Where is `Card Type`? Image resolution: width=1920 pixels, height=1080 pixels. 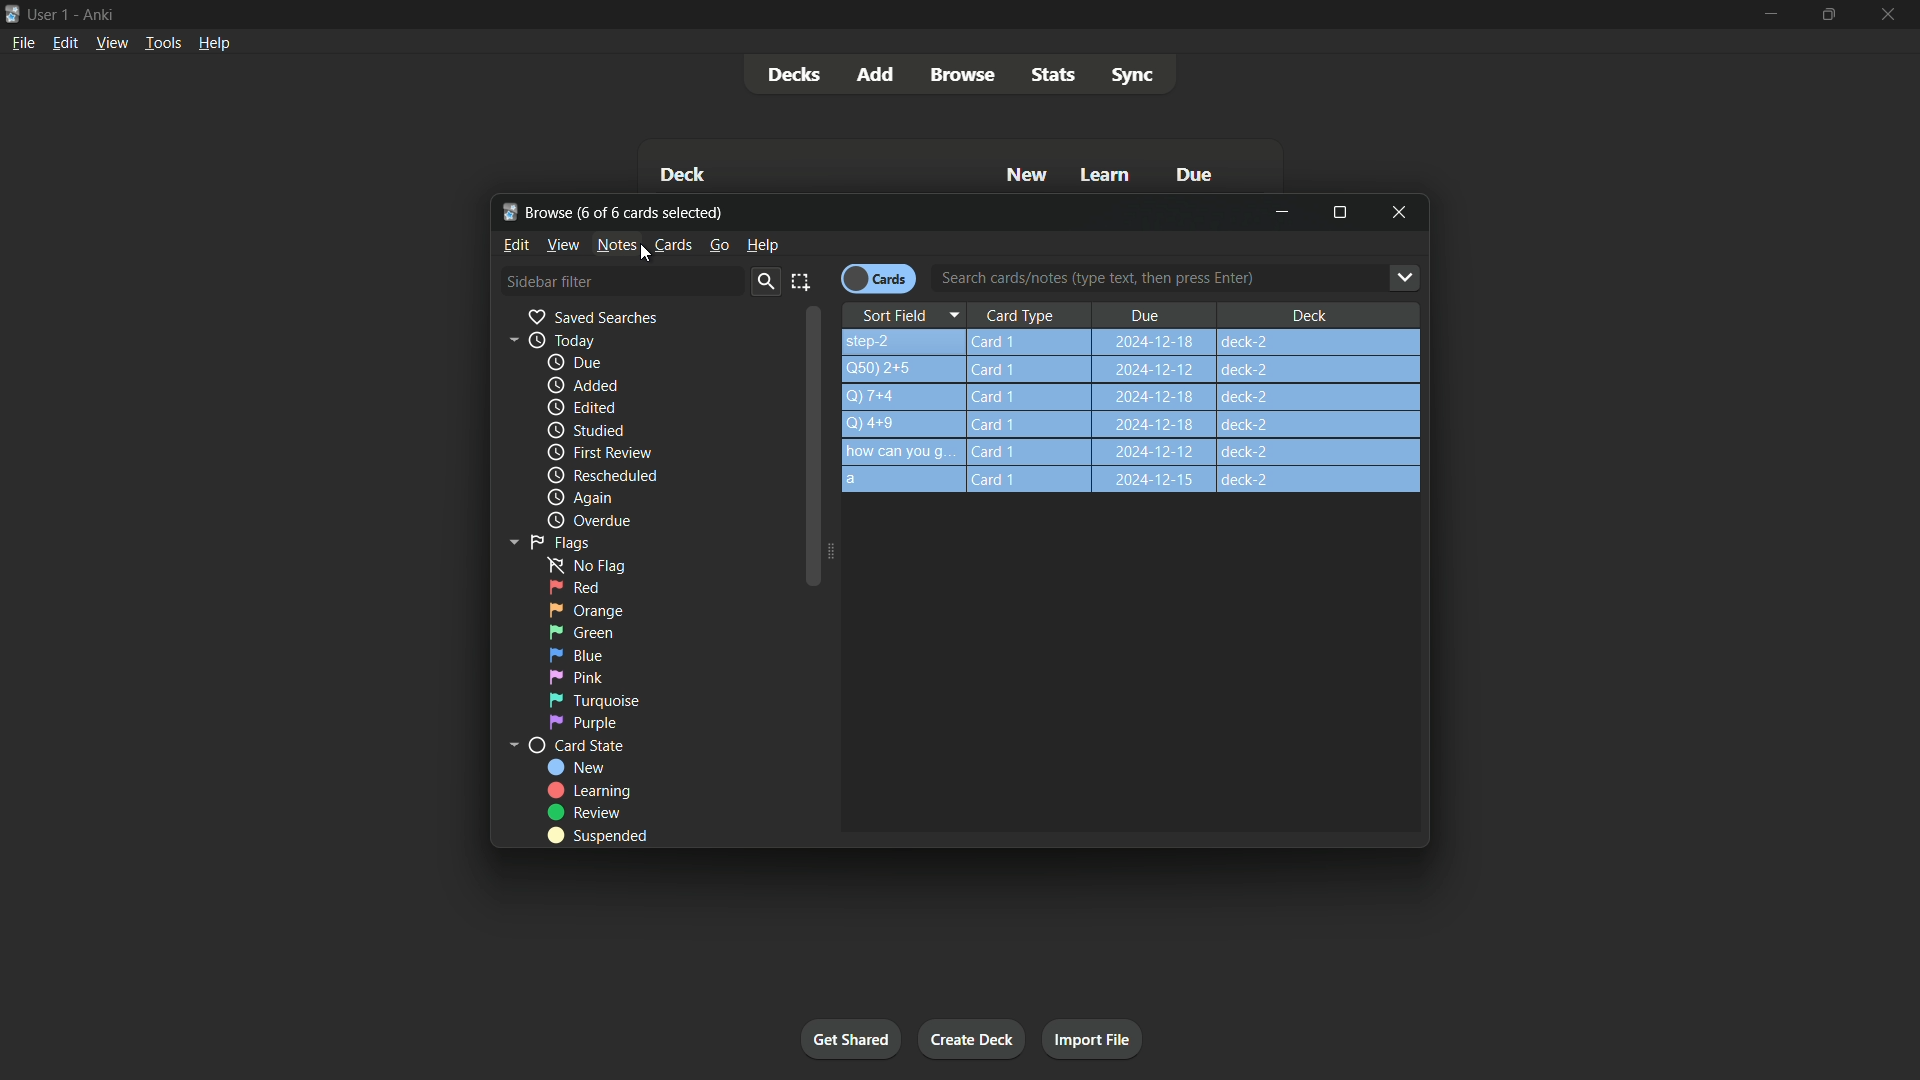 Card Type is located at coordinates (1030, 315).